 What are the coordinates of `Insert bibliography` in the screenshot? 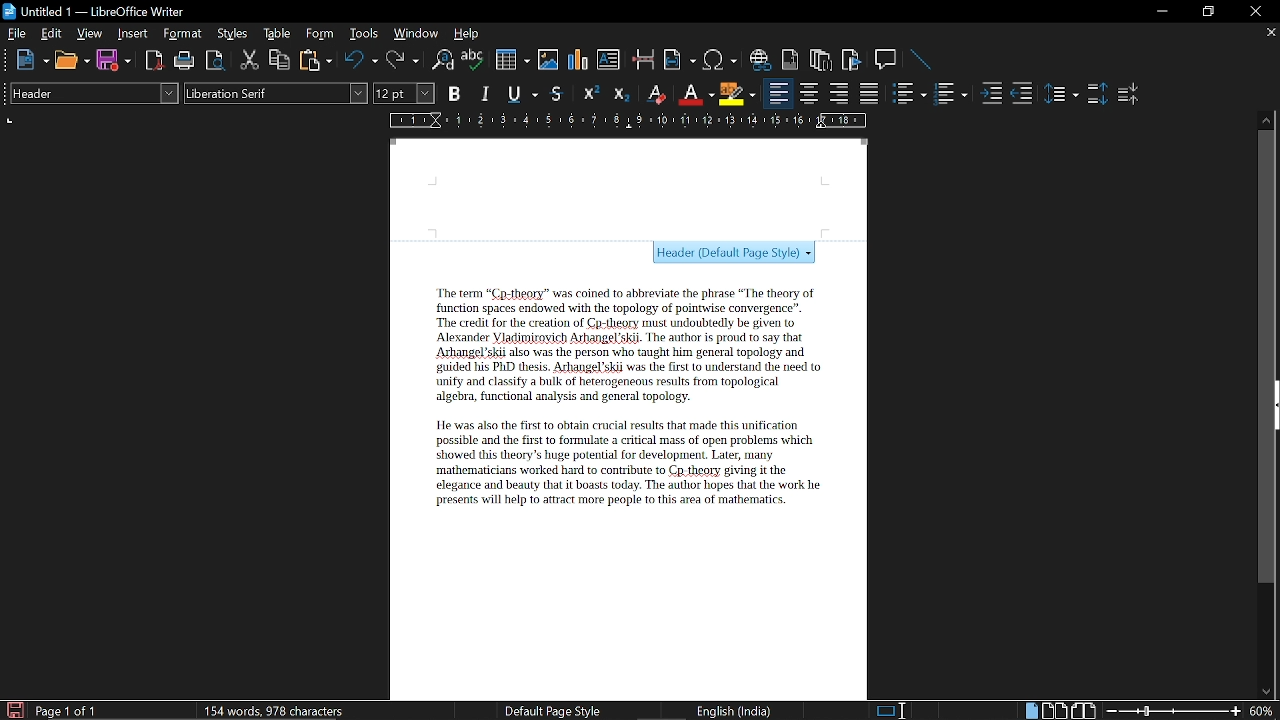 It's located at (852, 61).